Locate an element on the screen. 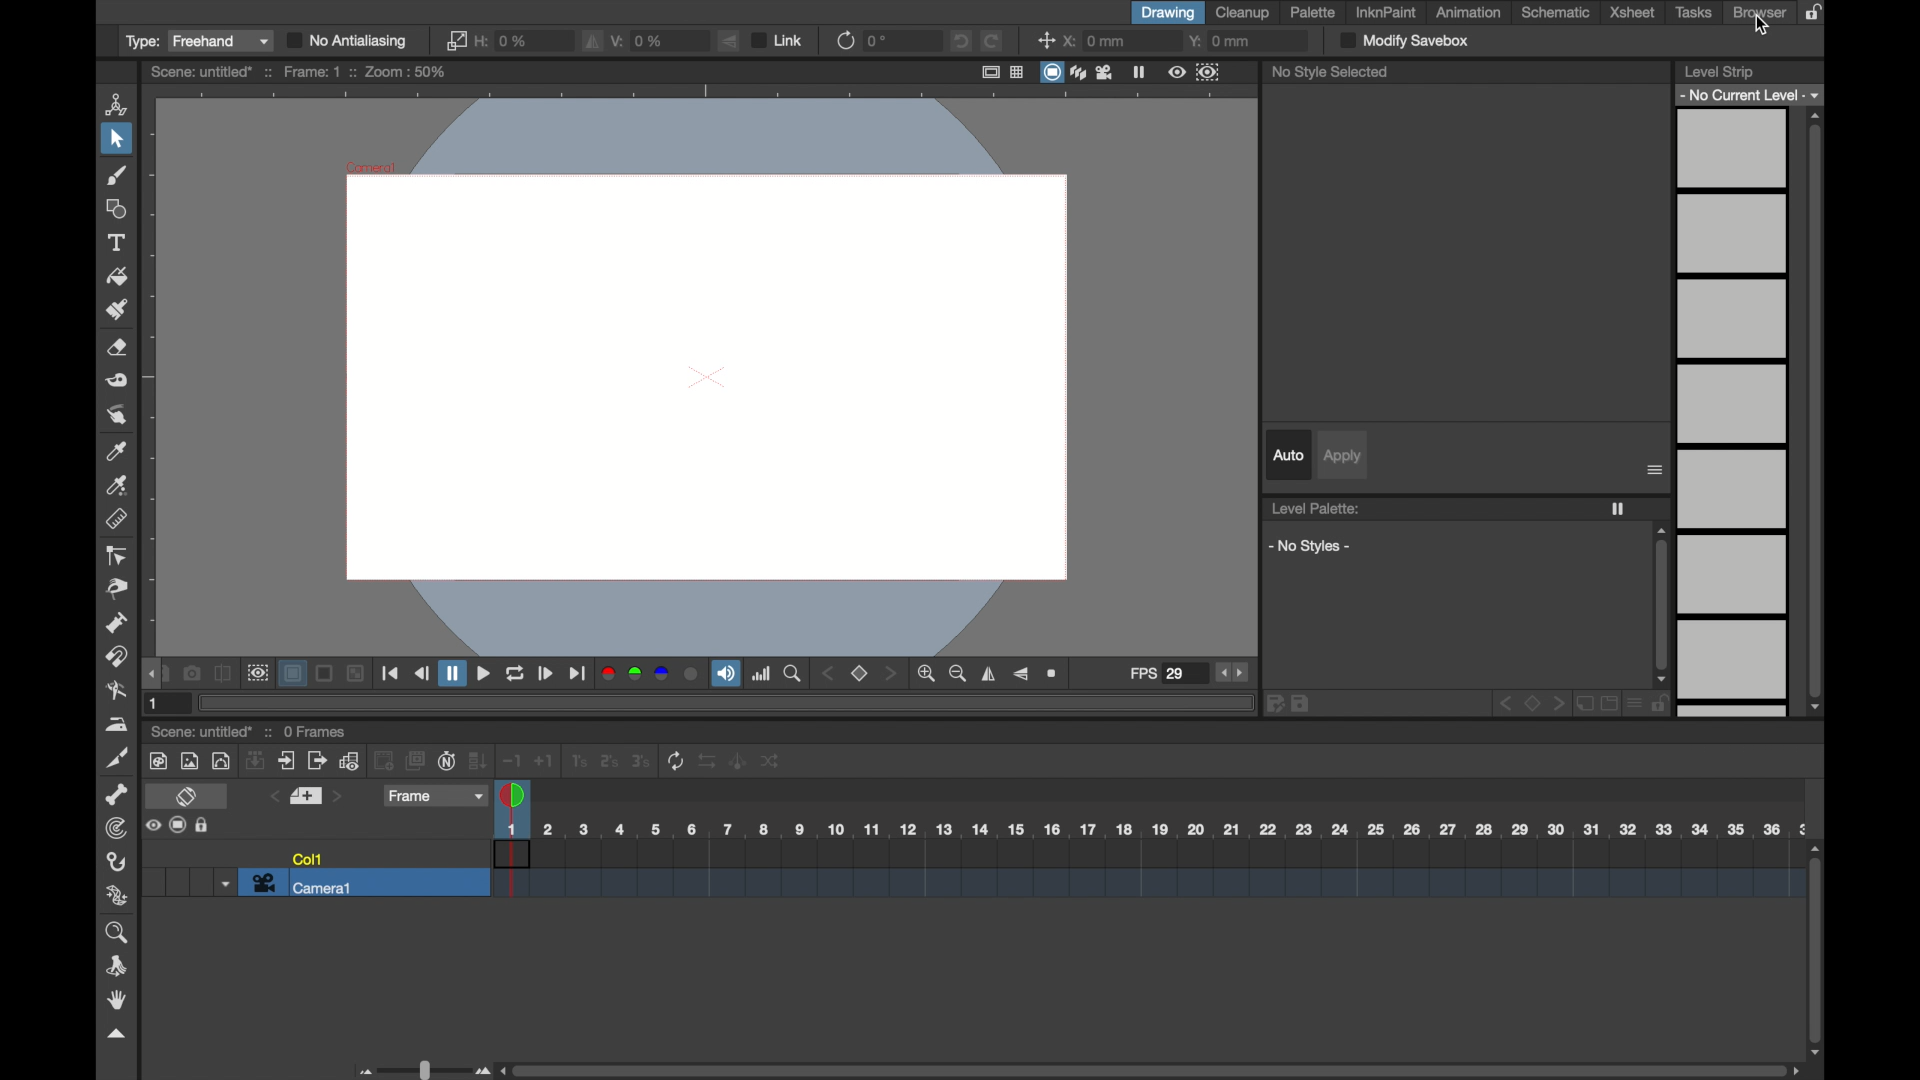 The height and width of the screenshot is (1080, 1920). soundtrack is located at coordinates (726, 673).